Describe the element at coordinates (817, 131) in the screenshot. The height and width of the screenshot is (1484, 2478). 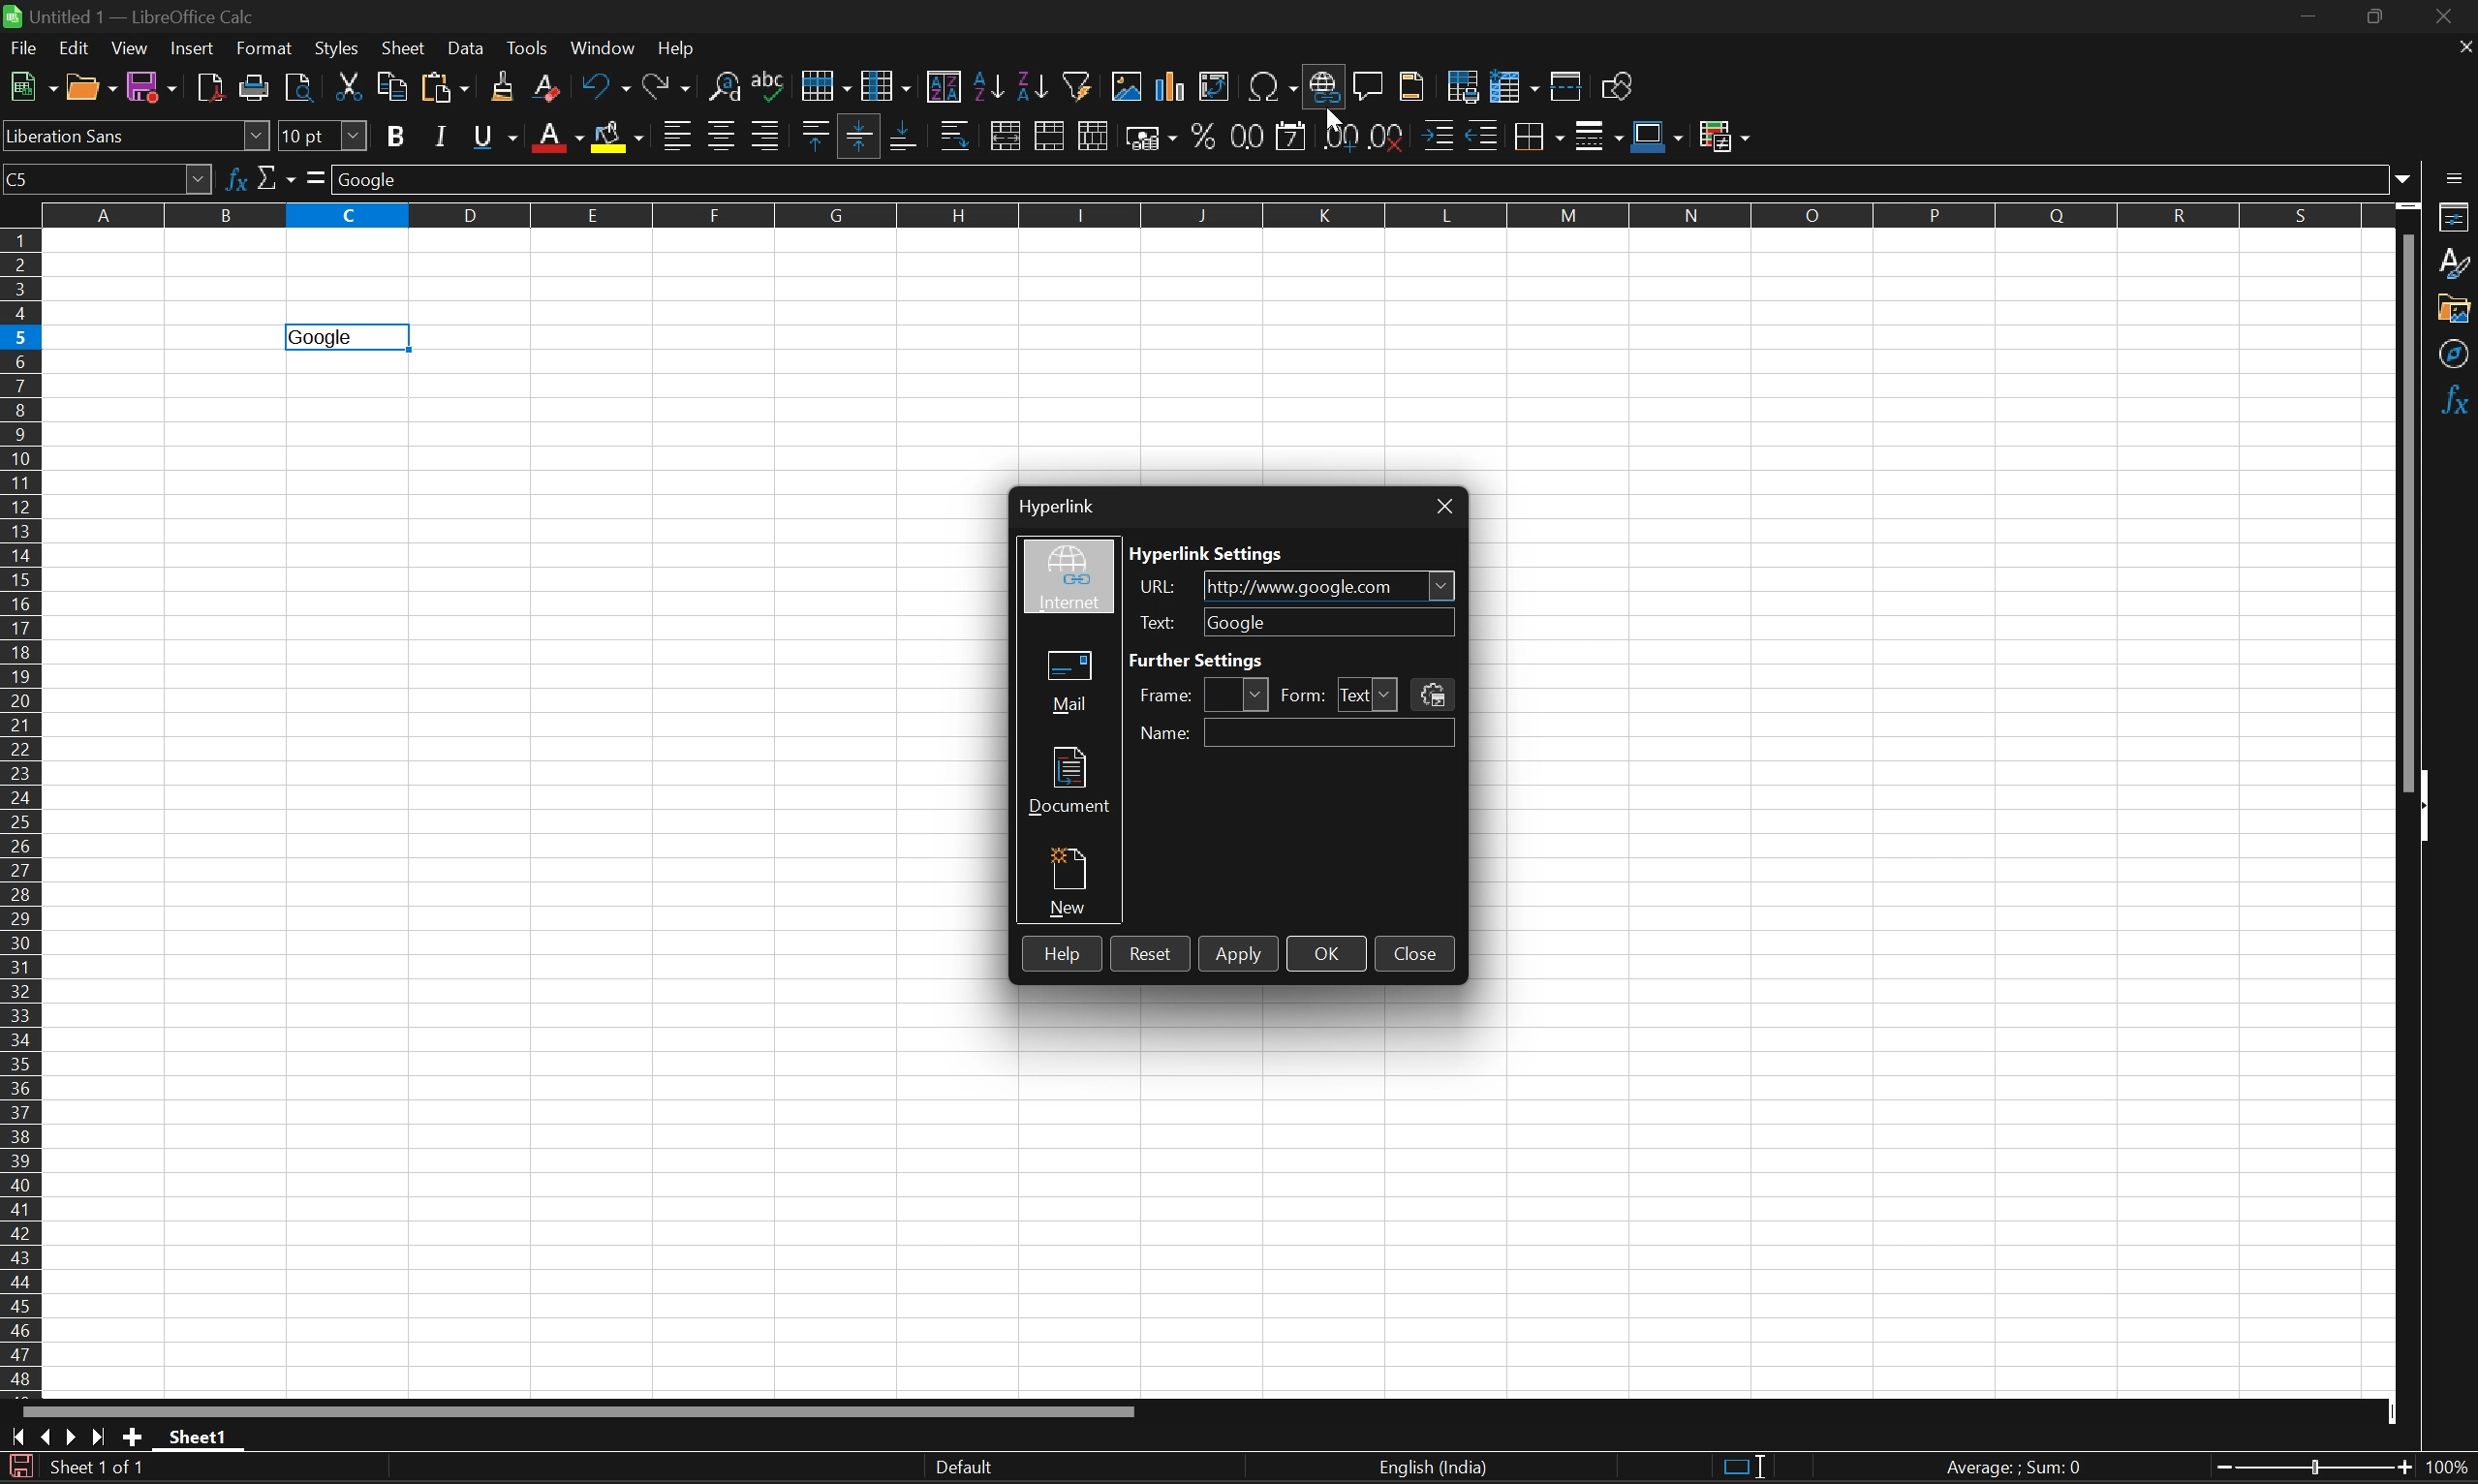
I see `Align top` at that location.